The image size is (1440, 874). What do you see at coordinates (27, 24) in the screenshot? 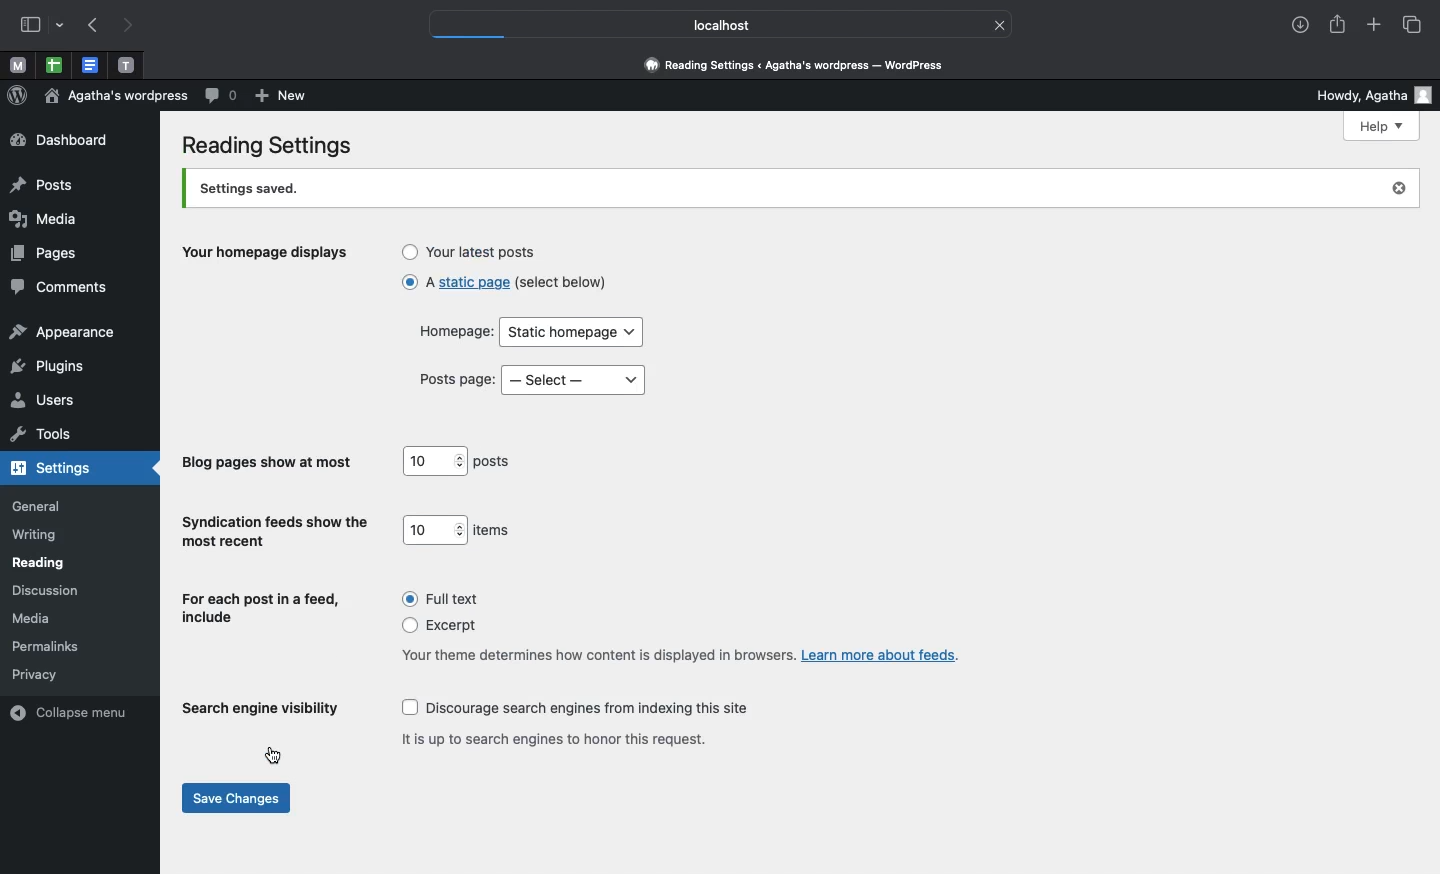
I see `Sidebar` at bounding box center [27, 24].